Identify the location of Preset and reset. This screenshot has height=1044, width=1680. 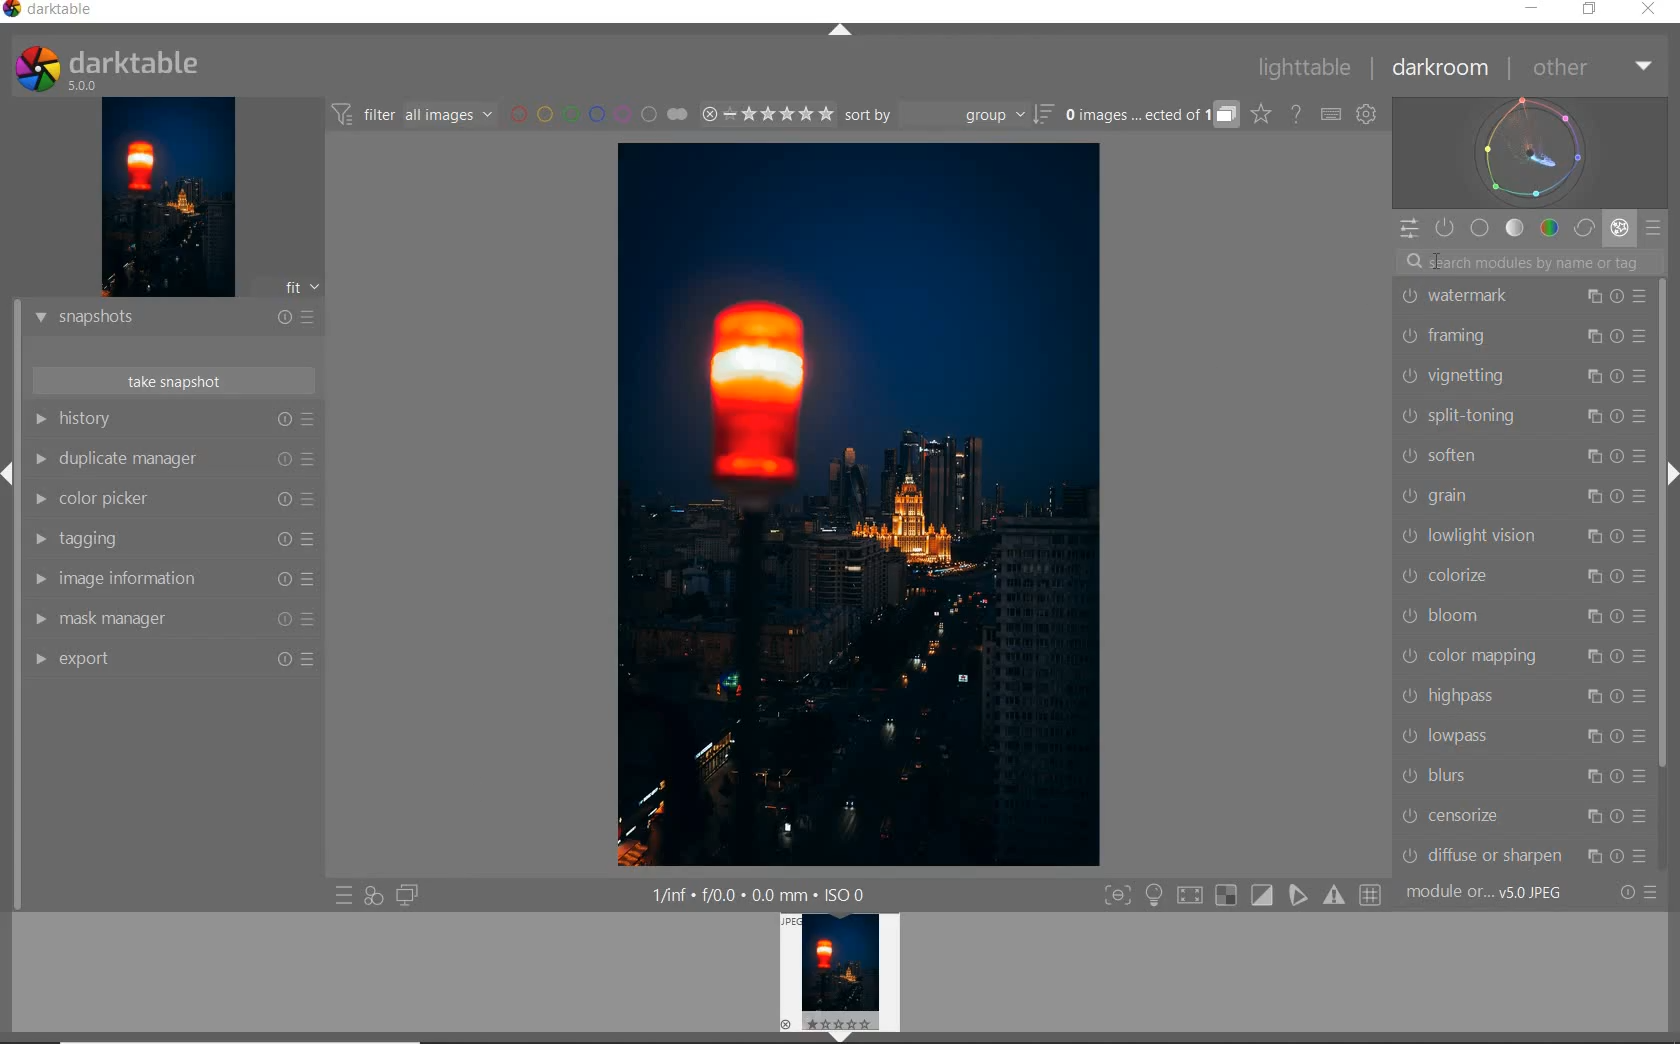
(1642, 773).